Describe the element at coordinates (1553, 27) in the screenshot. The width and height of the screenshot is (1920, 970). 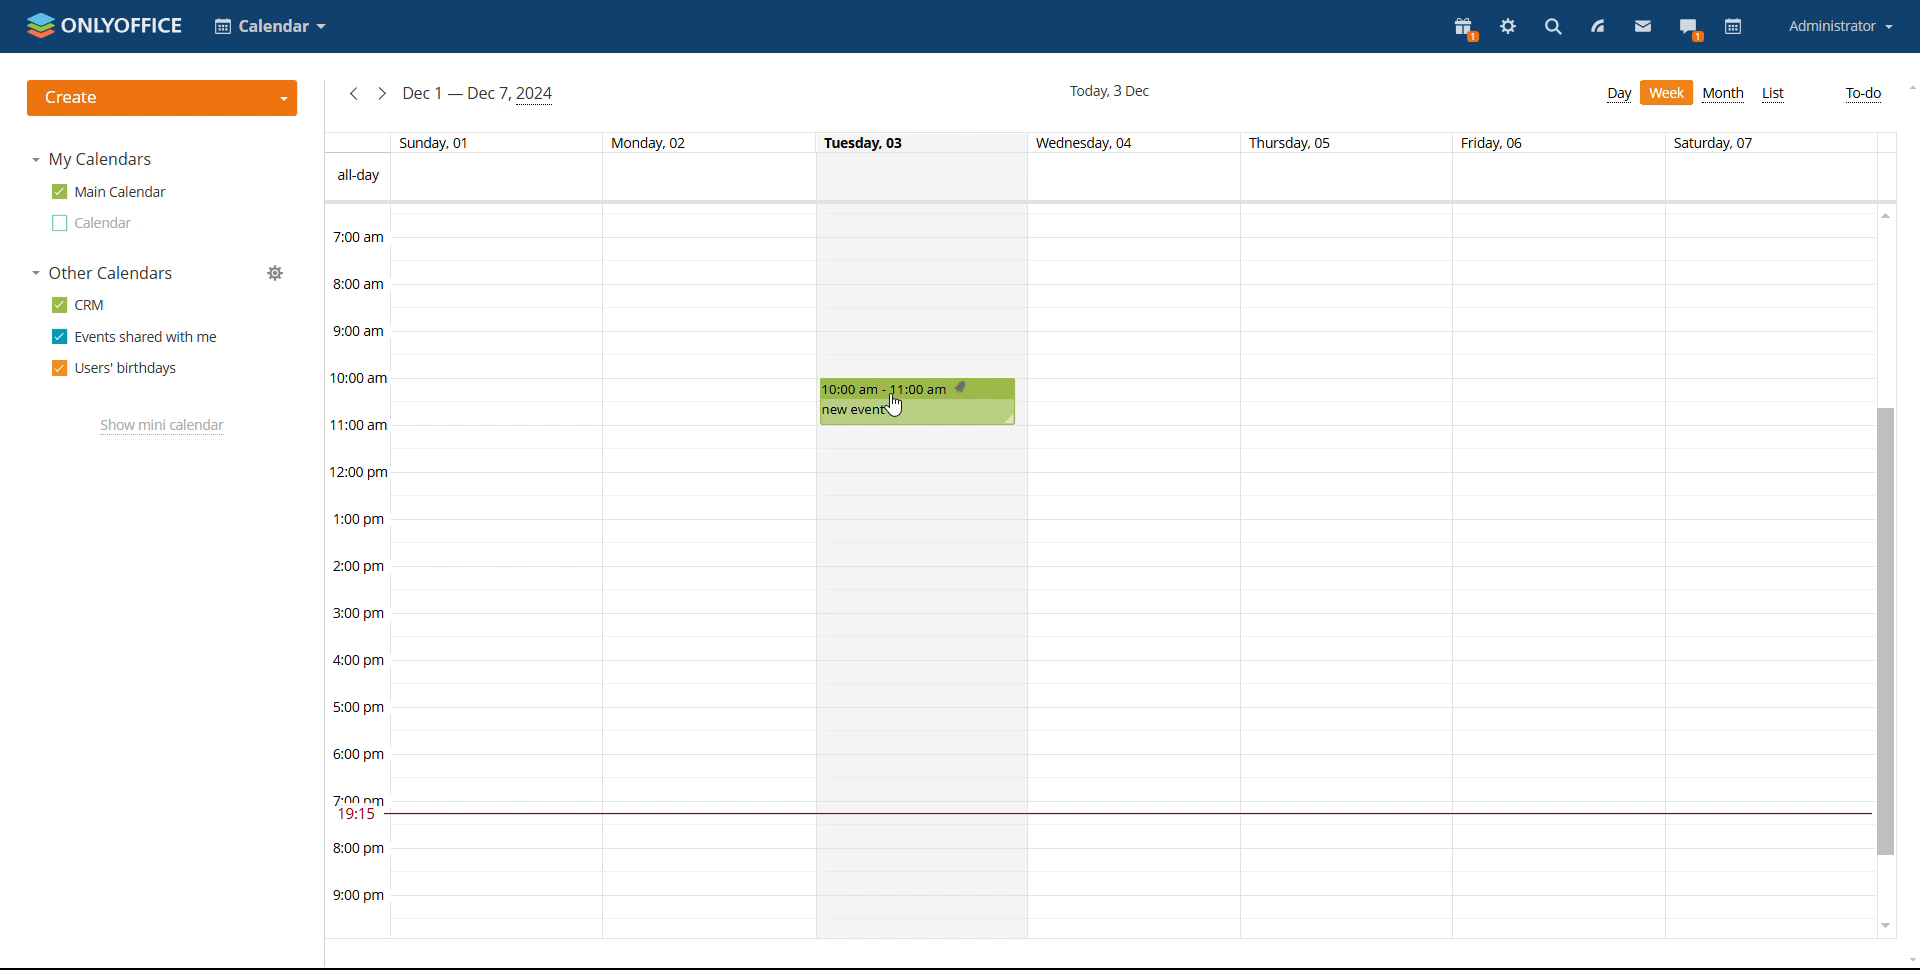
I see `search` at that location.